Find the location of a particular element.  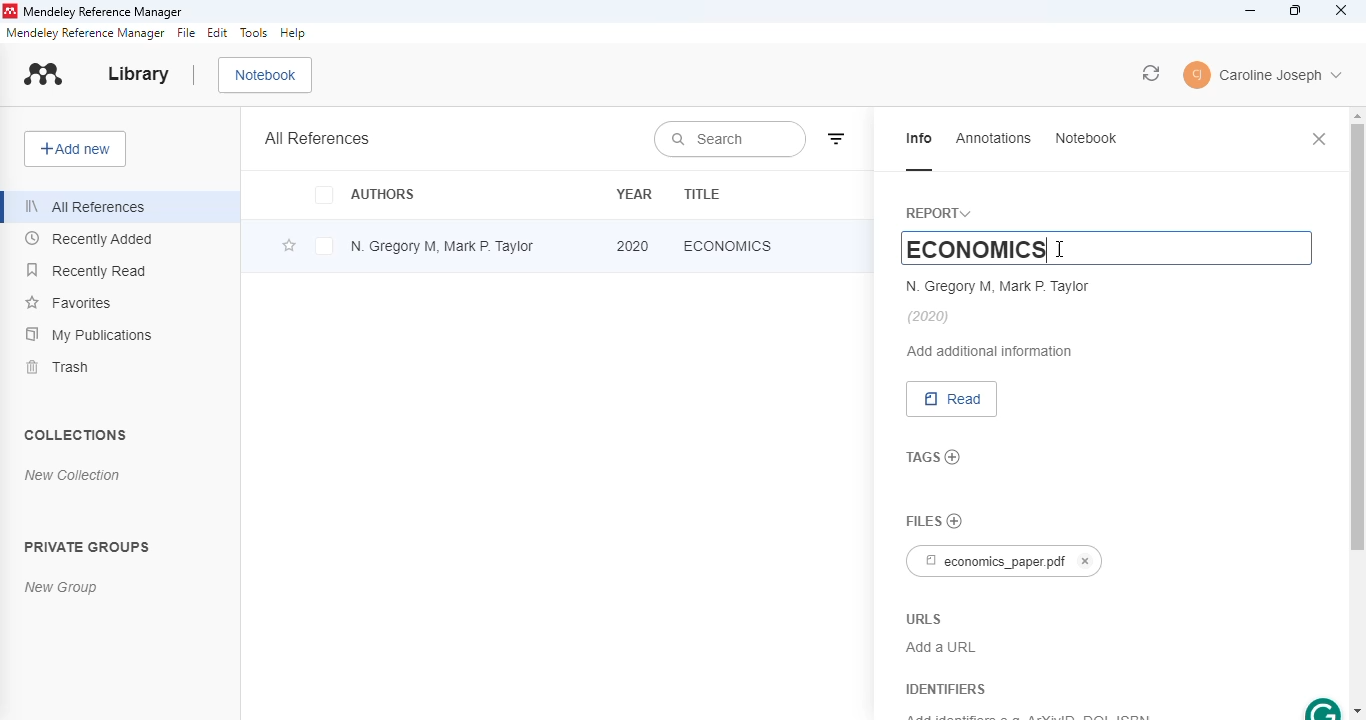

filter by is located at coordinates (837, 138).